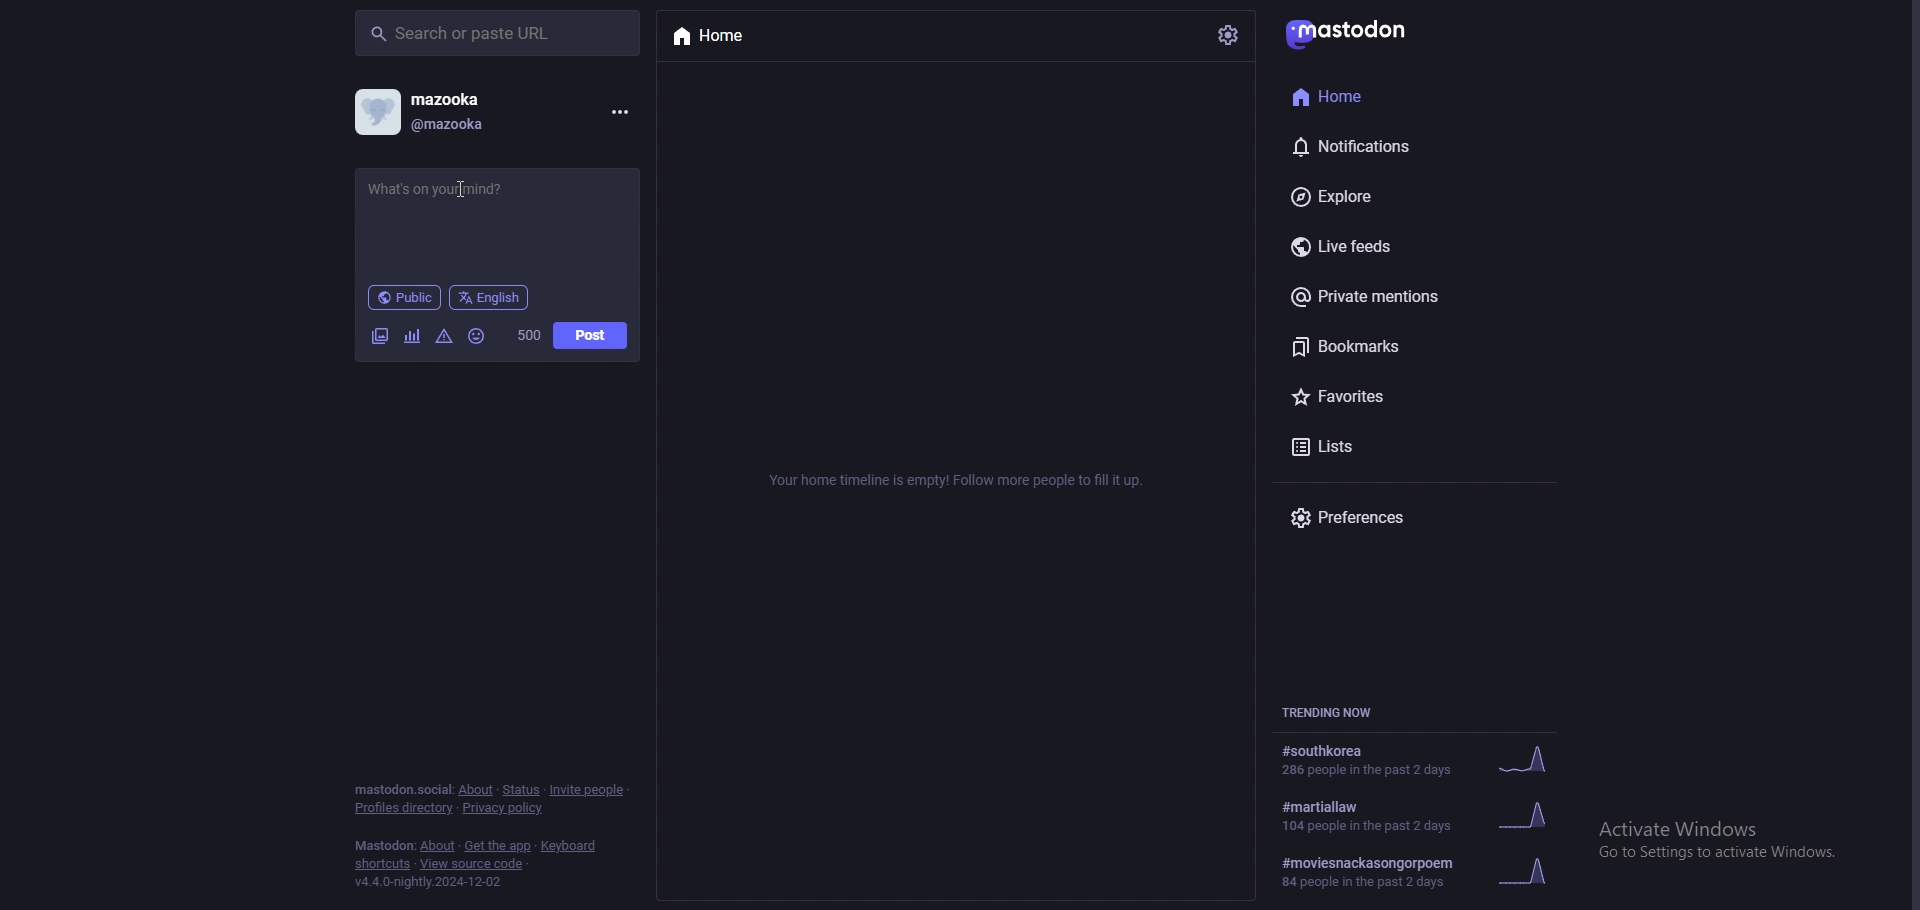 This screenshot has height=910, width=1920. I want to click on audience, so click(405, 297).